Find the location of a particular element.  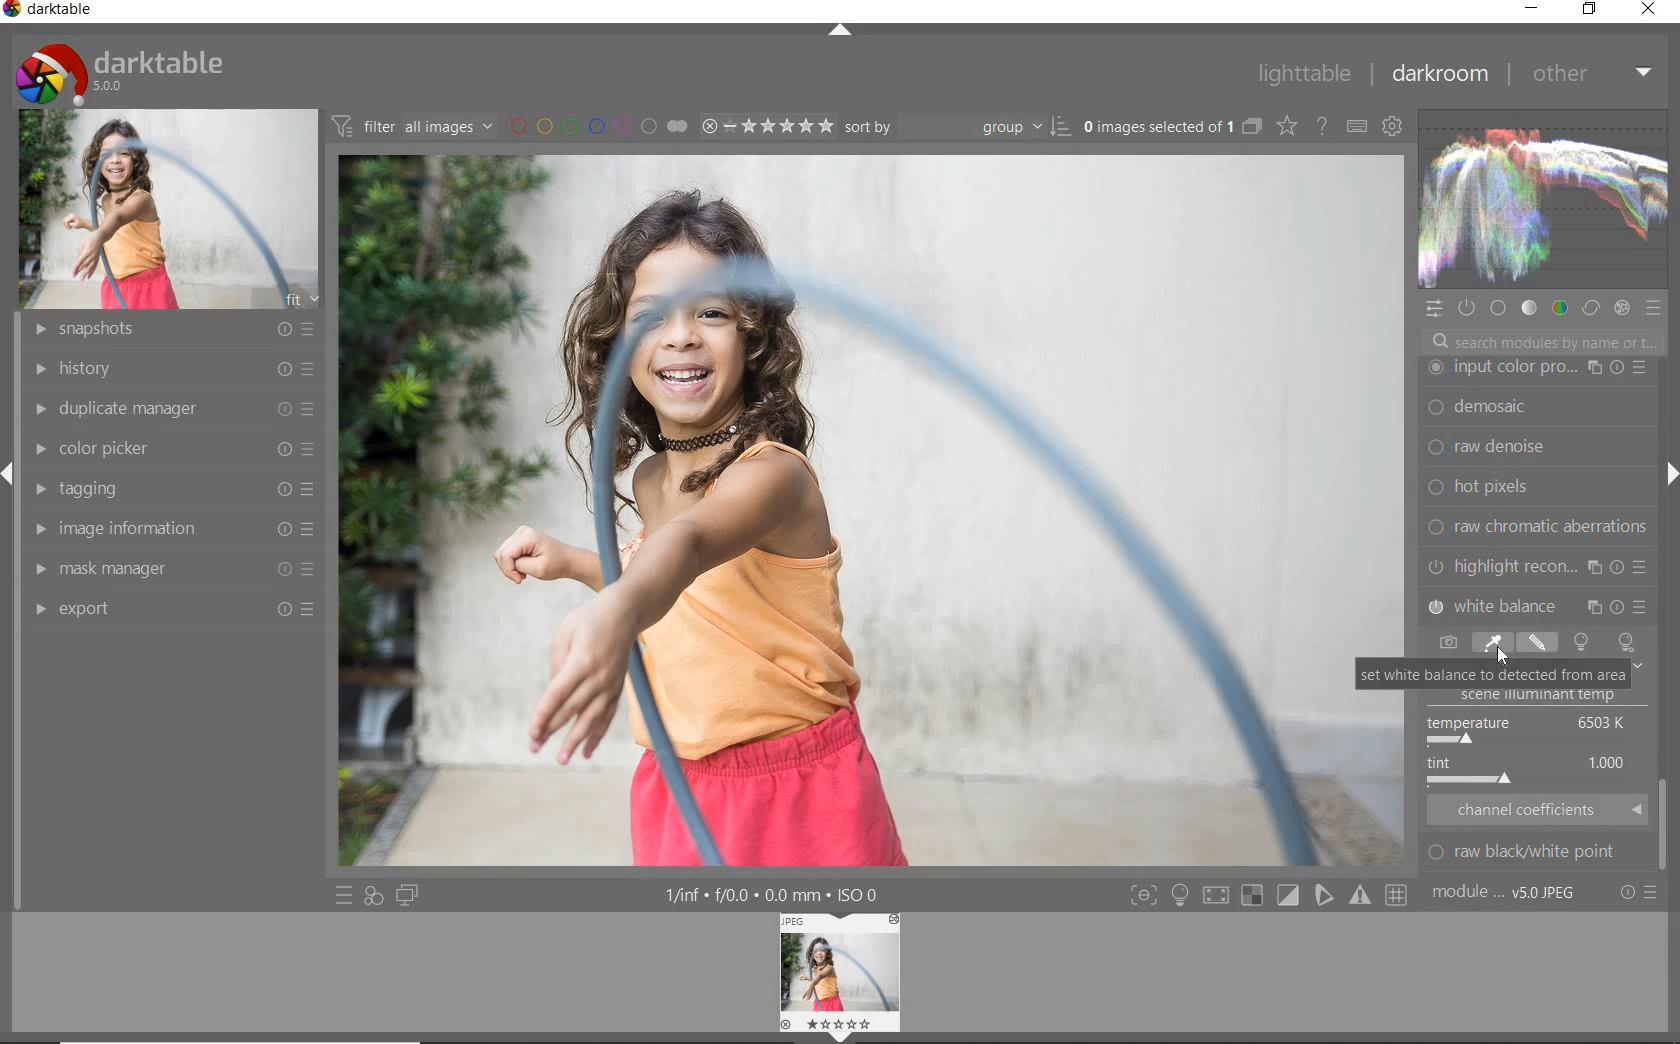

display a second darkroom image window is located at coordinates (411, 895).